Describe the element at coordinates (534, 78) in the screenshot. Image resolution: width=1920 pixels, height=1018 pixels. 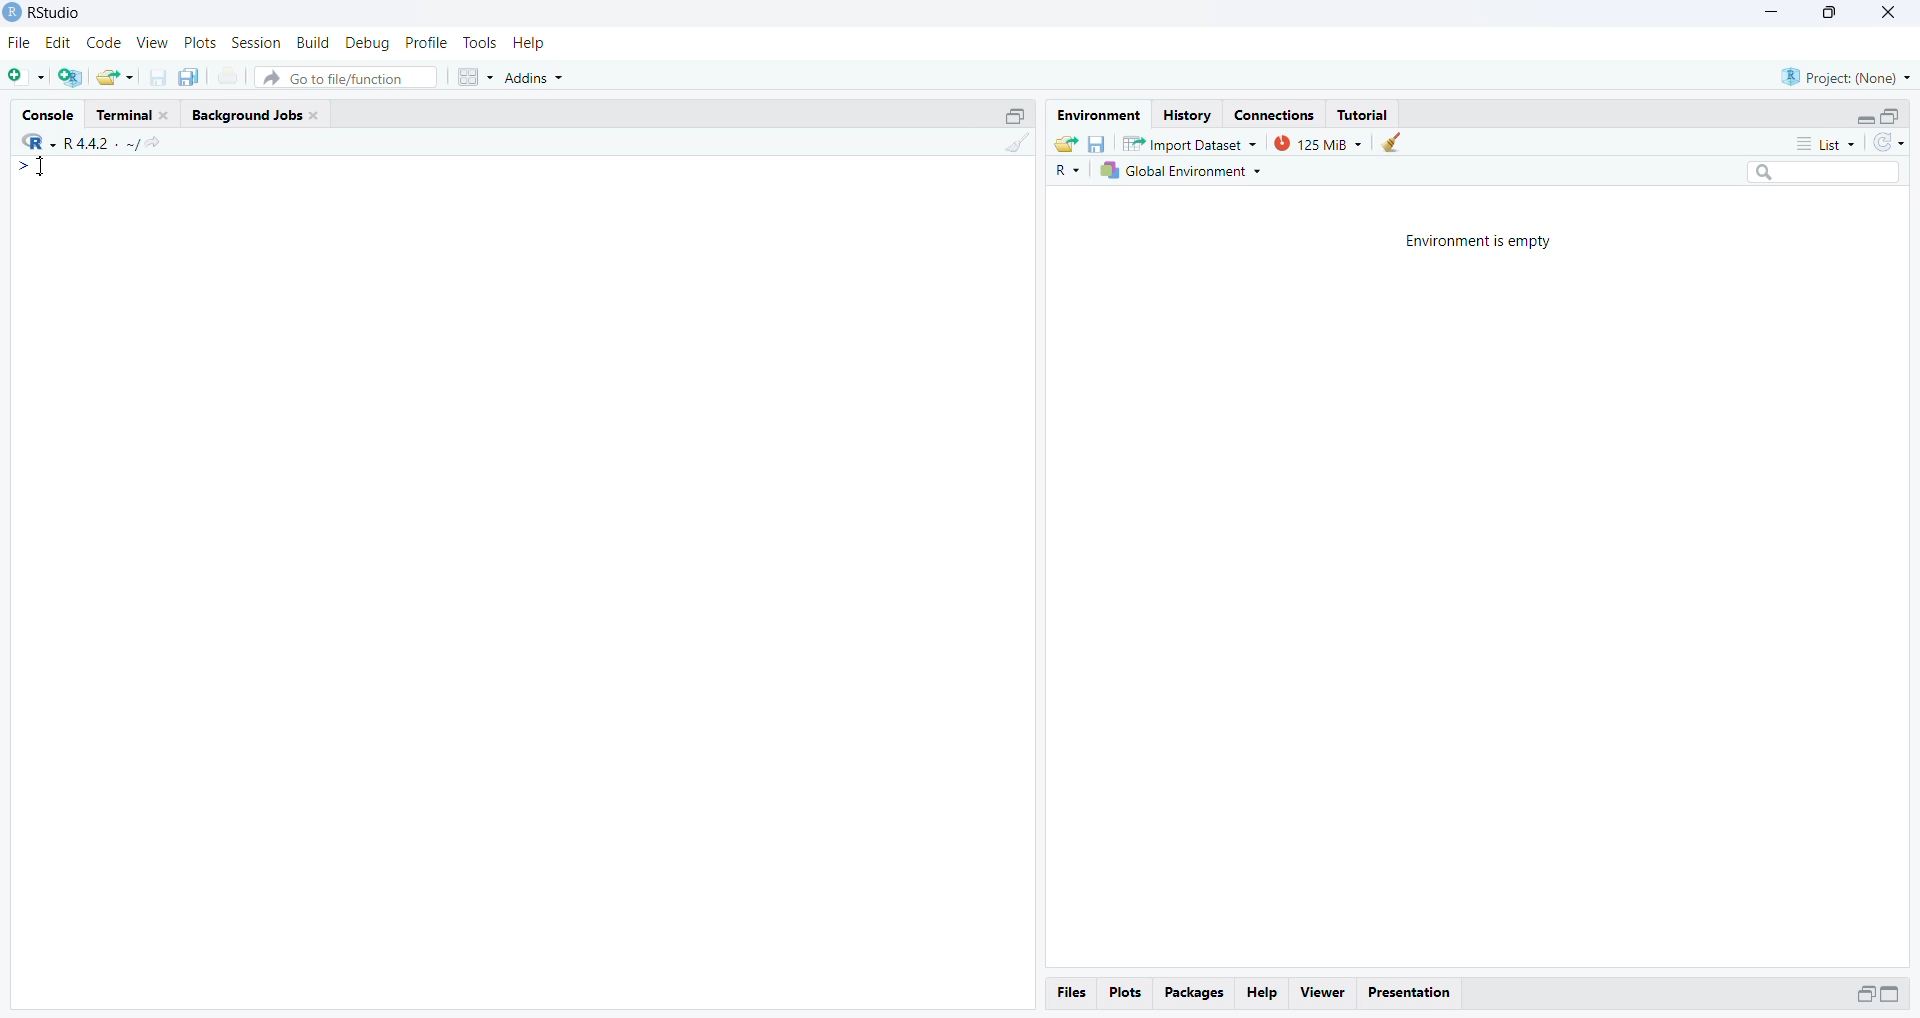
I see `Addins` at that location.